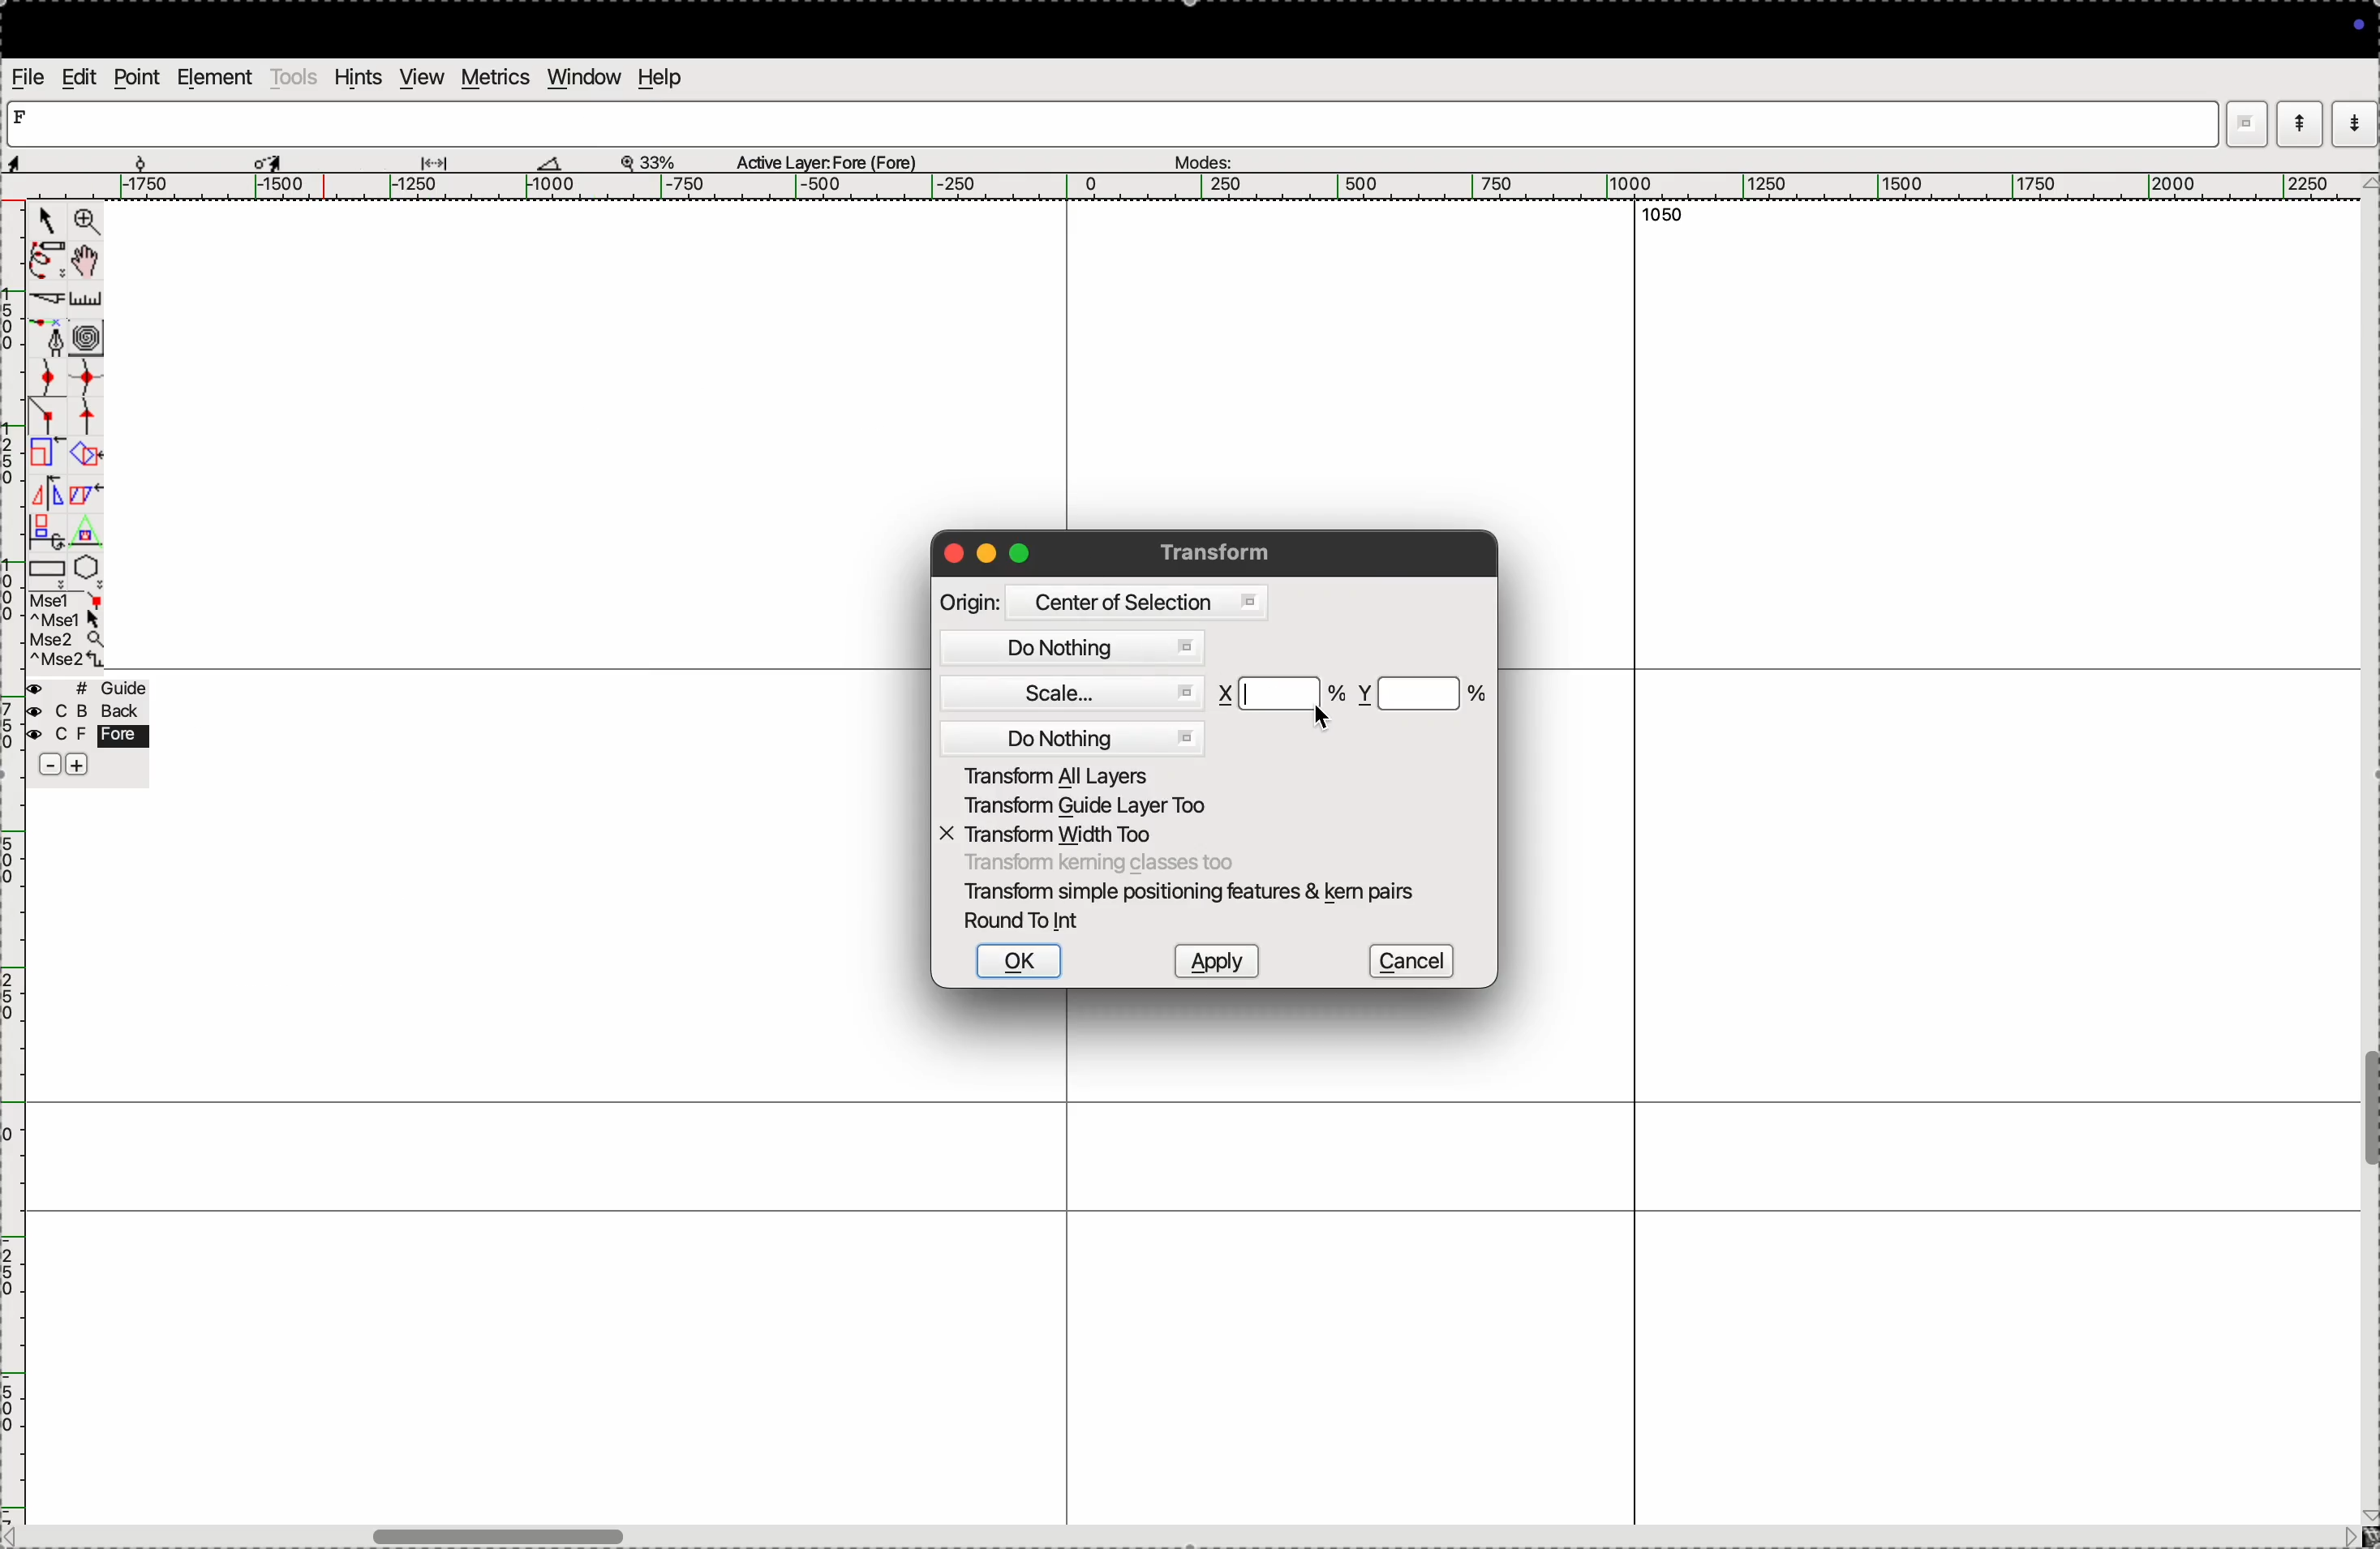  I want to click on toogle, so click(540, 1532).